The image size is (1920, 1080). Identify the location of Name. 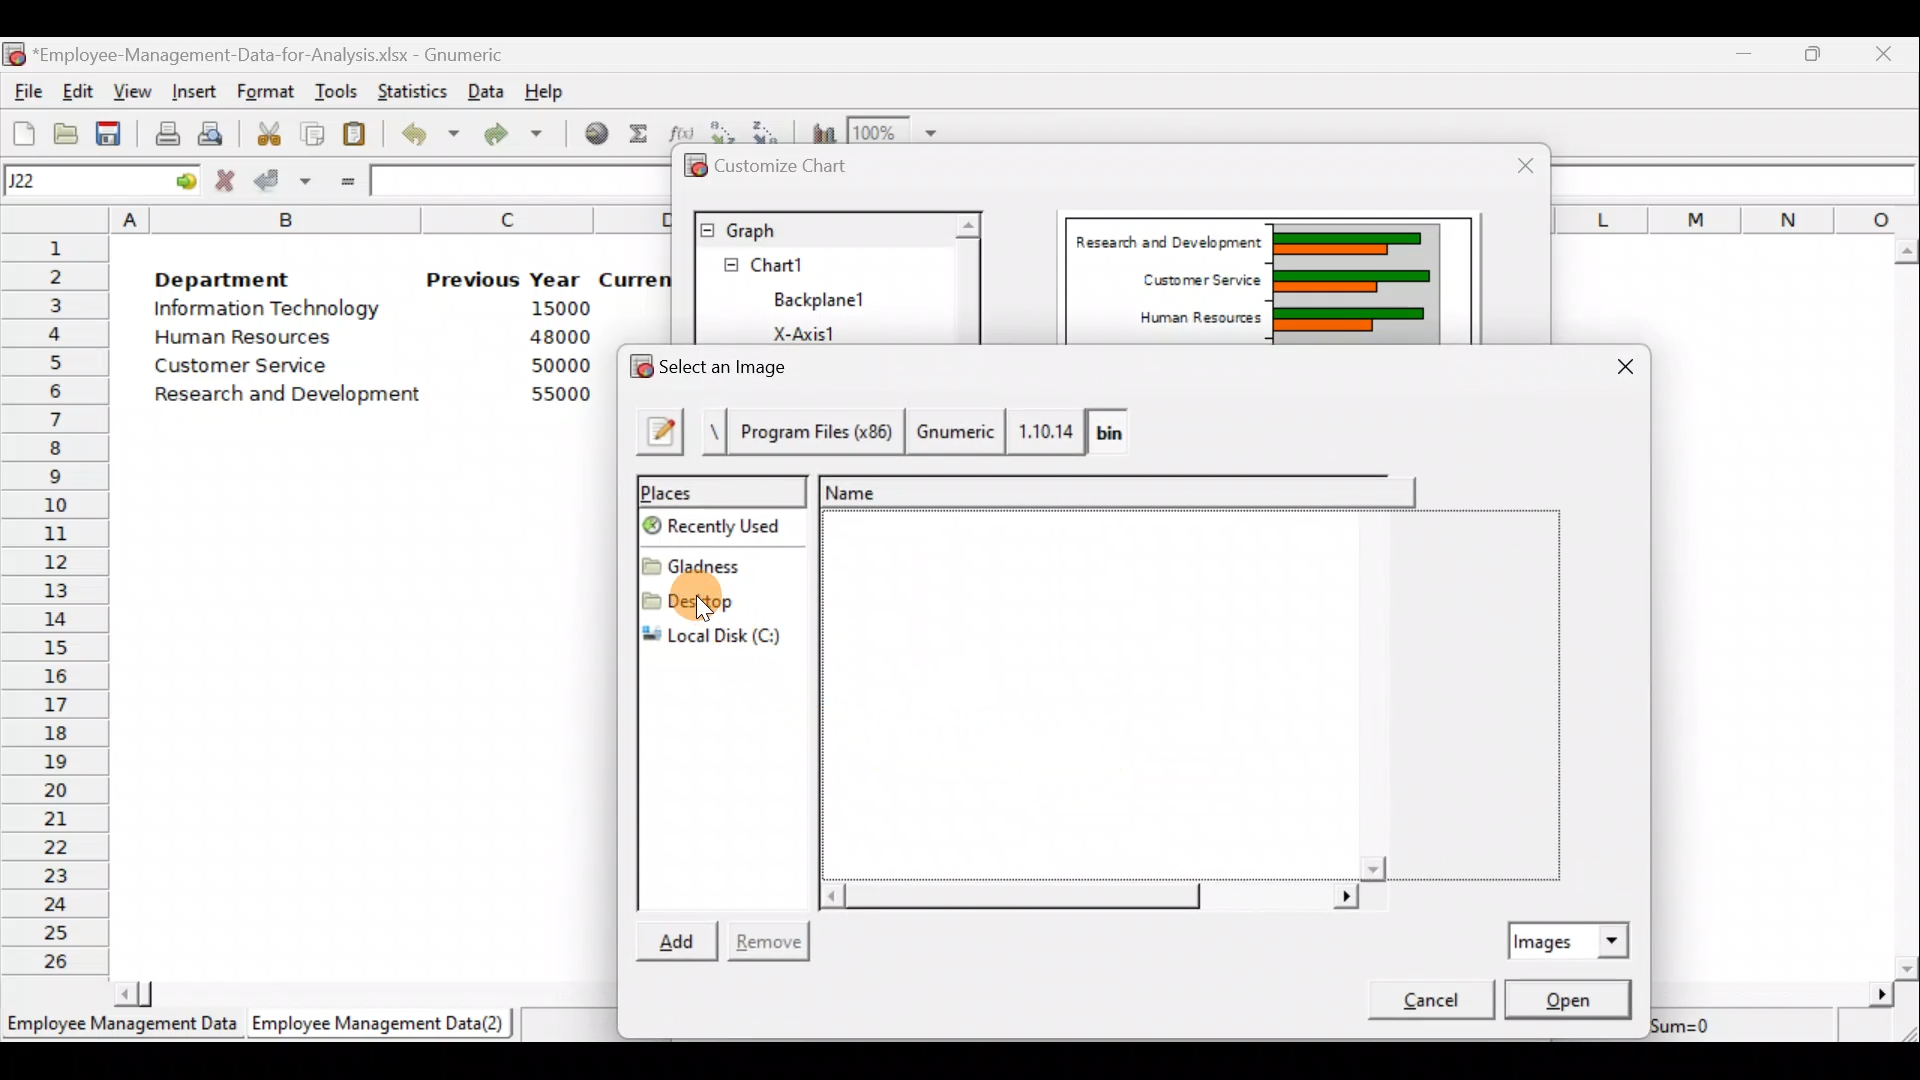
(1116, 491).